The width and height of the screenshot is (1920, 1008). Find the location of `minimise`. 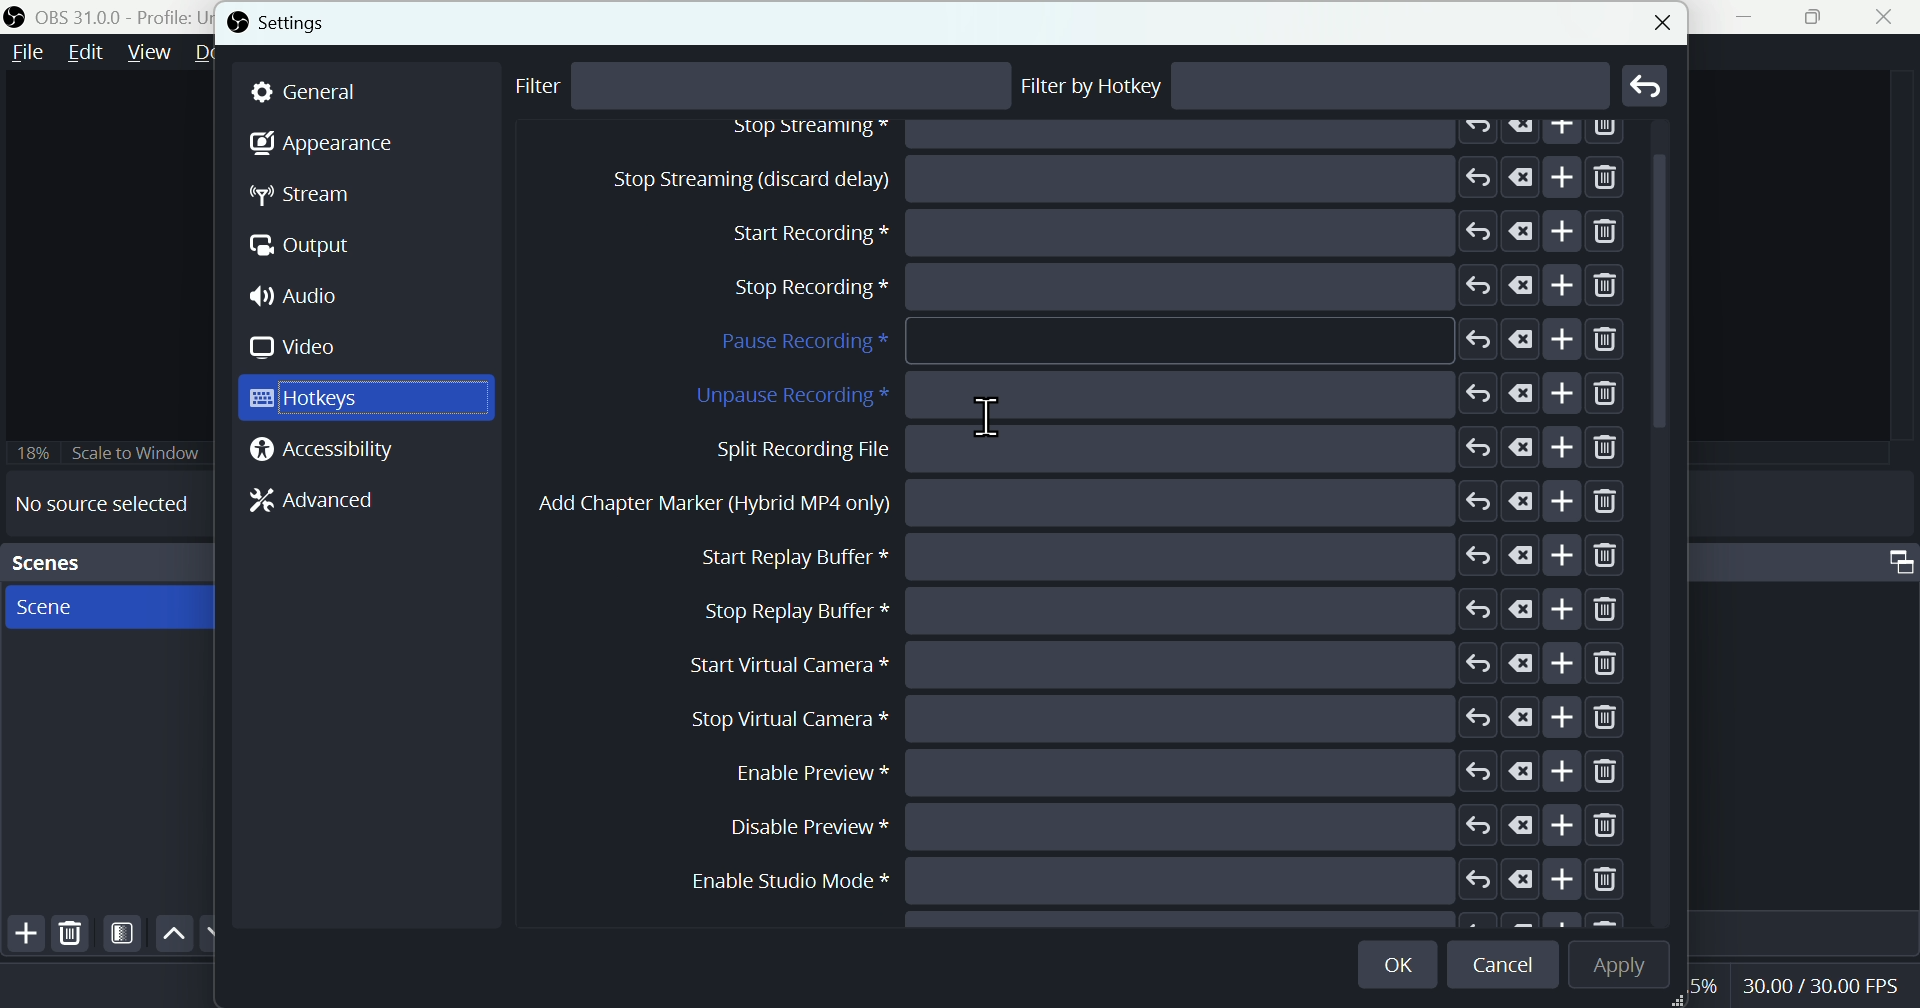

minimise is located at coordinates (1753, 17).